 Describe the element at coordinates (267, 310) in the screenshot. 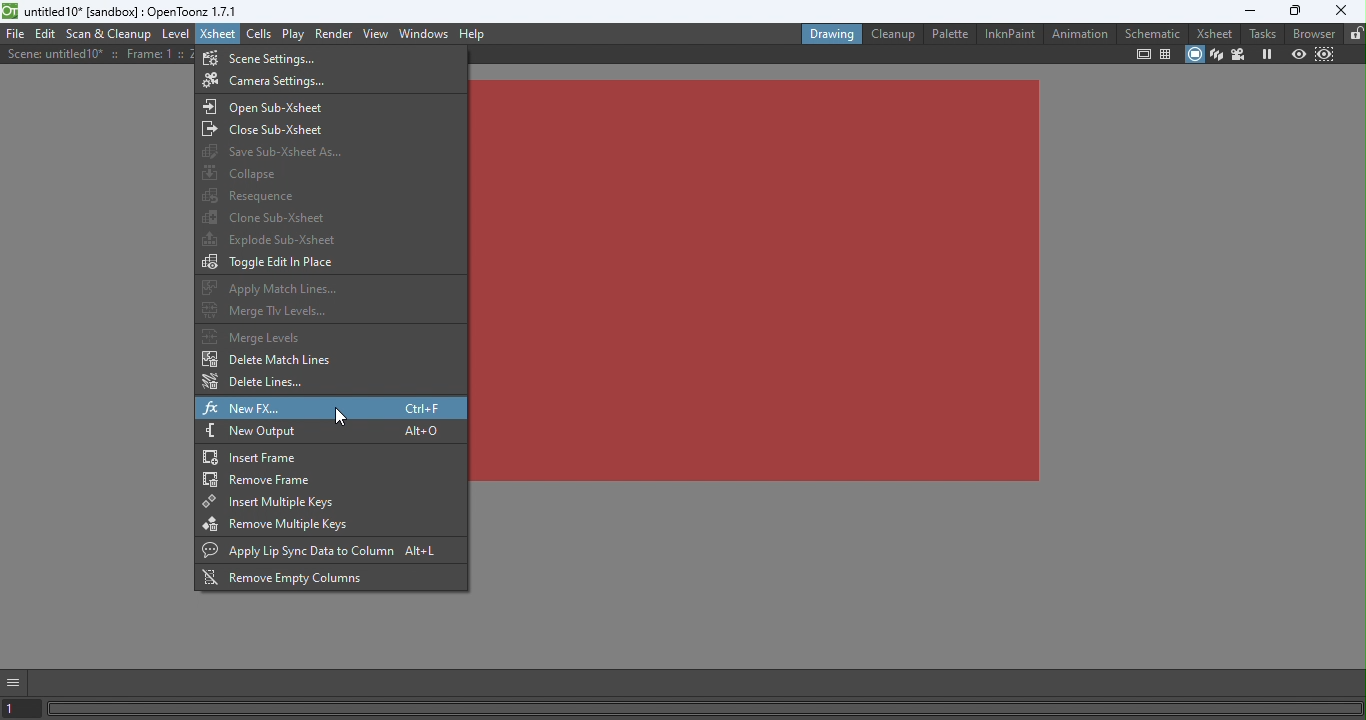

I see `Merge Tlv levels` at that location.